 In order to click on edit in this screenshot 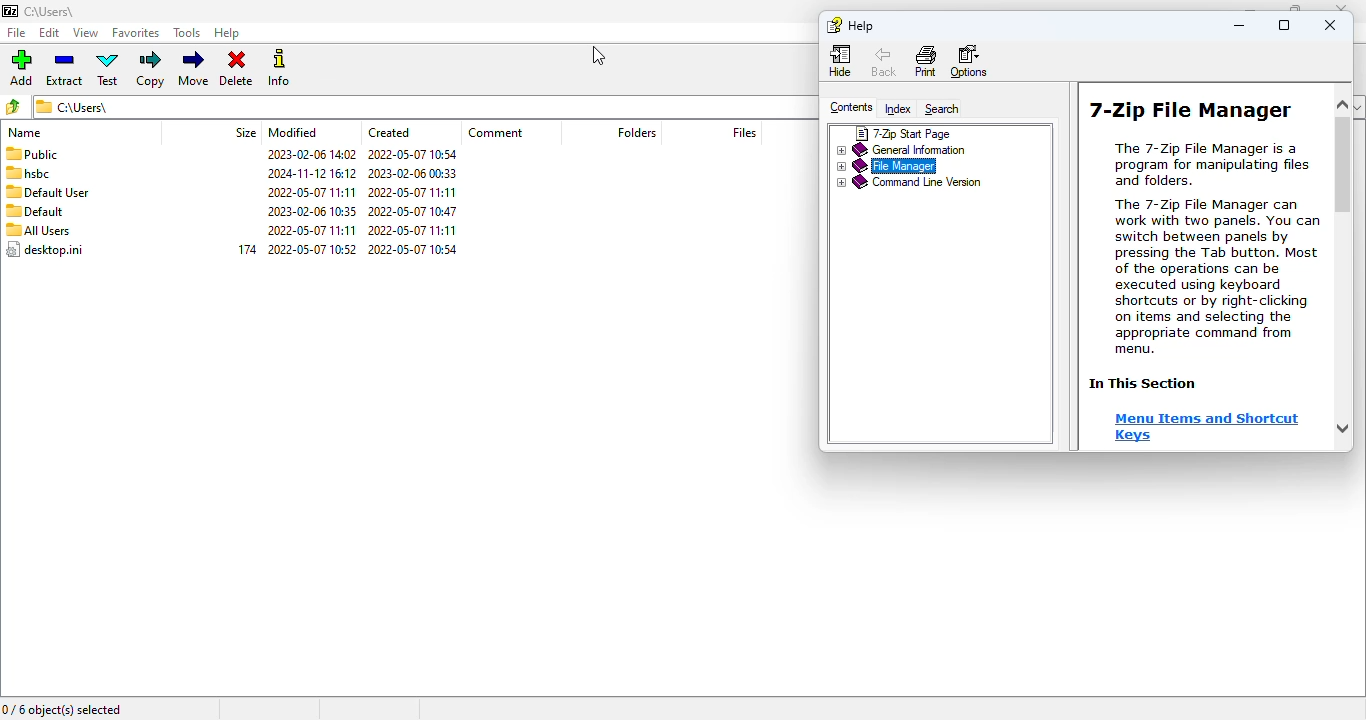, I will do `click(49, 32)`.